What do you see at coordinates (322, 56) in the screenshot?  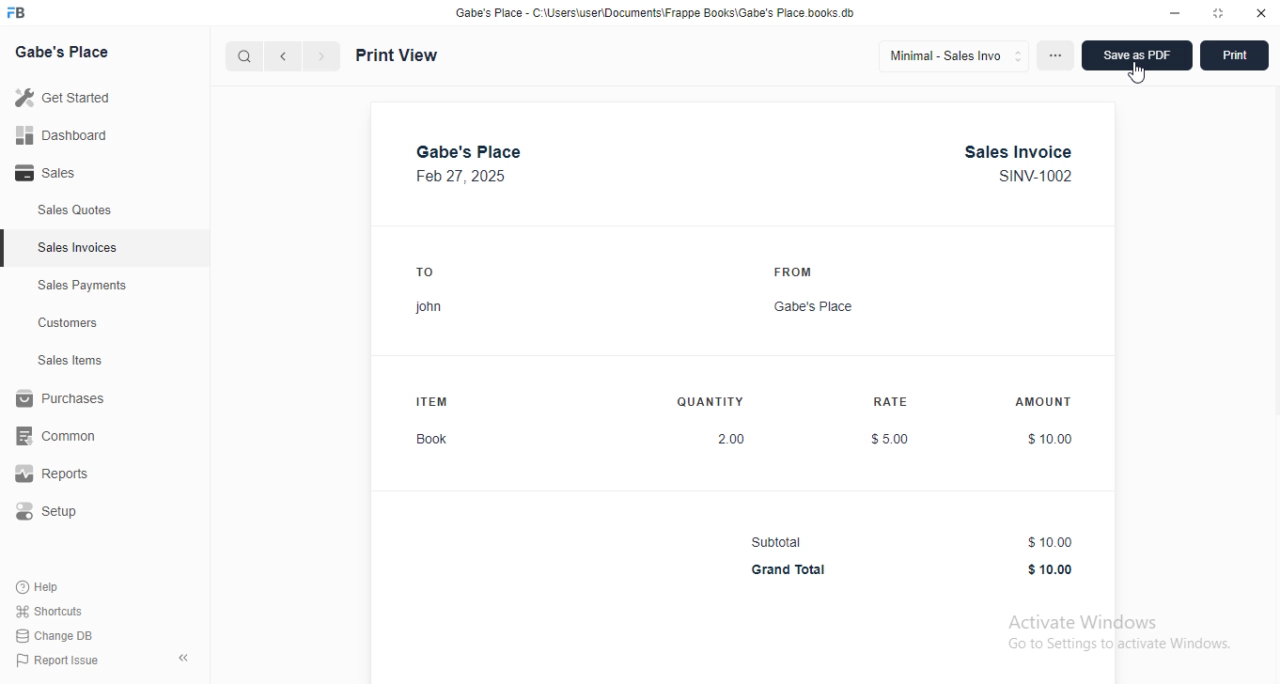 I see `next` at bounding box center [322, 56].